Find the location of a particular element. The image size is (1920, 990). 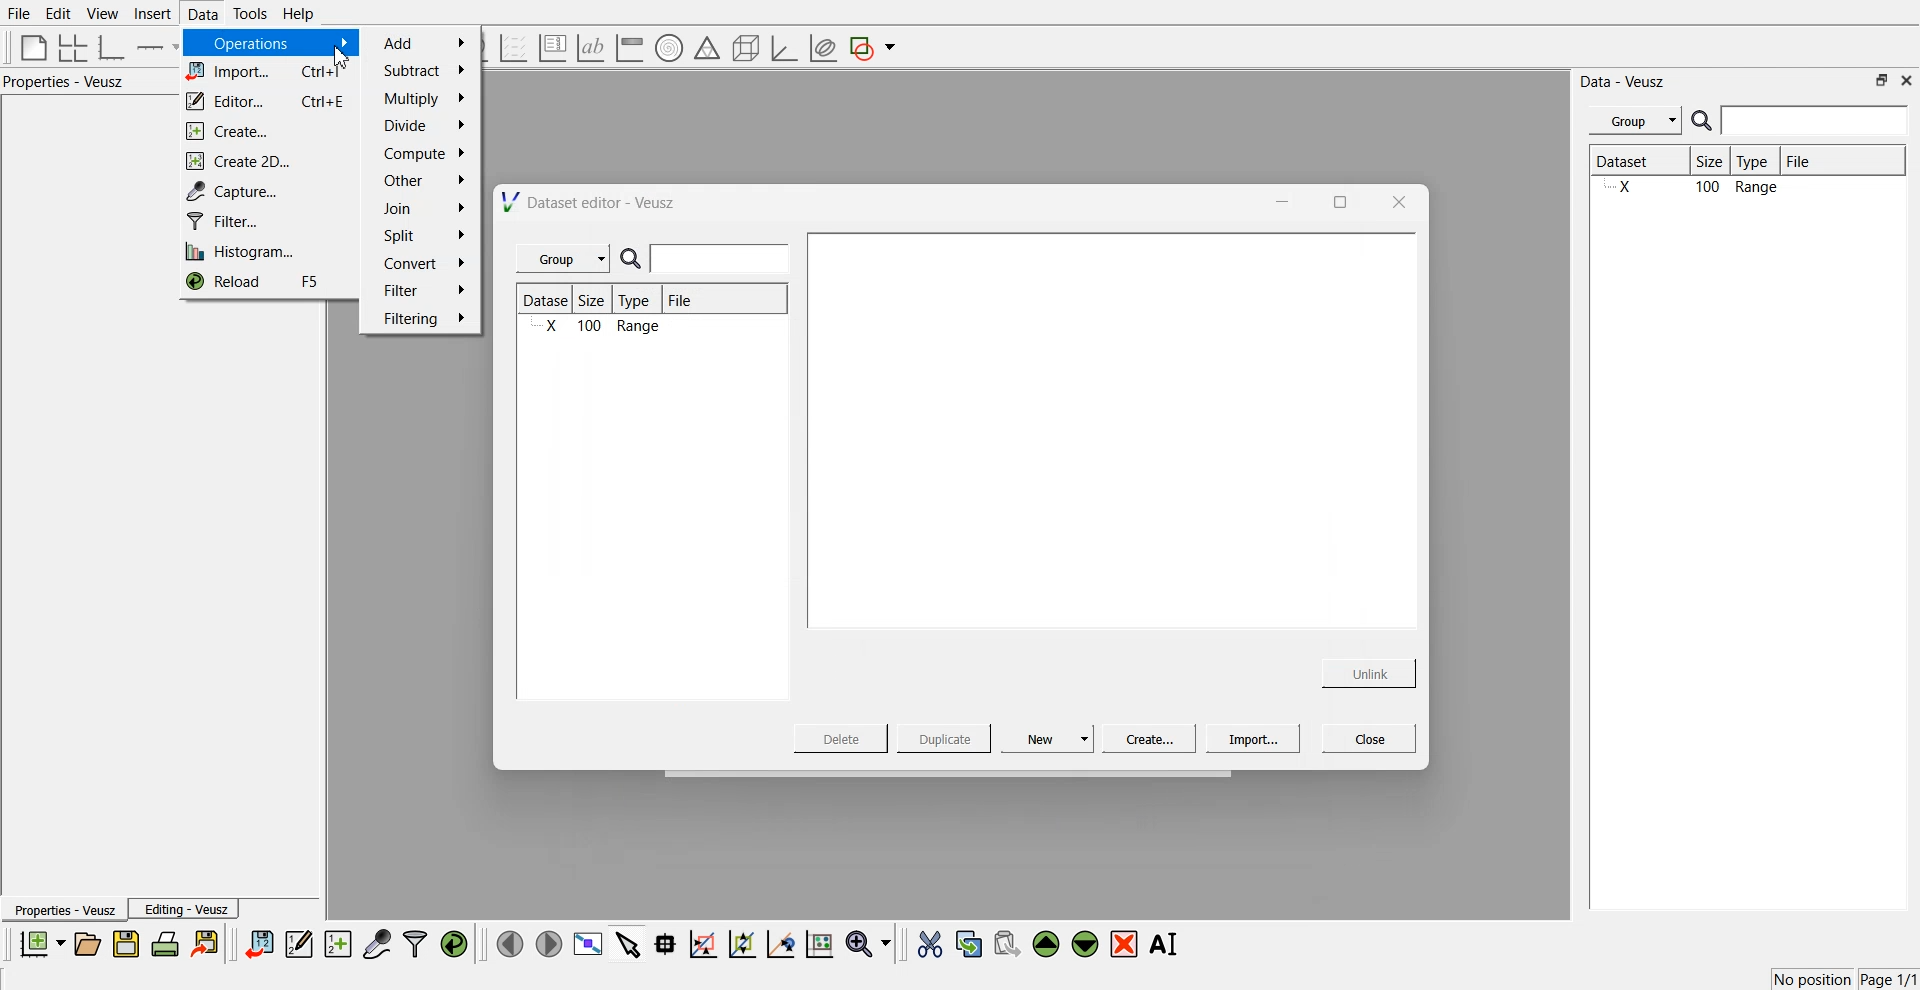

Dataset is located at coordinates (548, 300).